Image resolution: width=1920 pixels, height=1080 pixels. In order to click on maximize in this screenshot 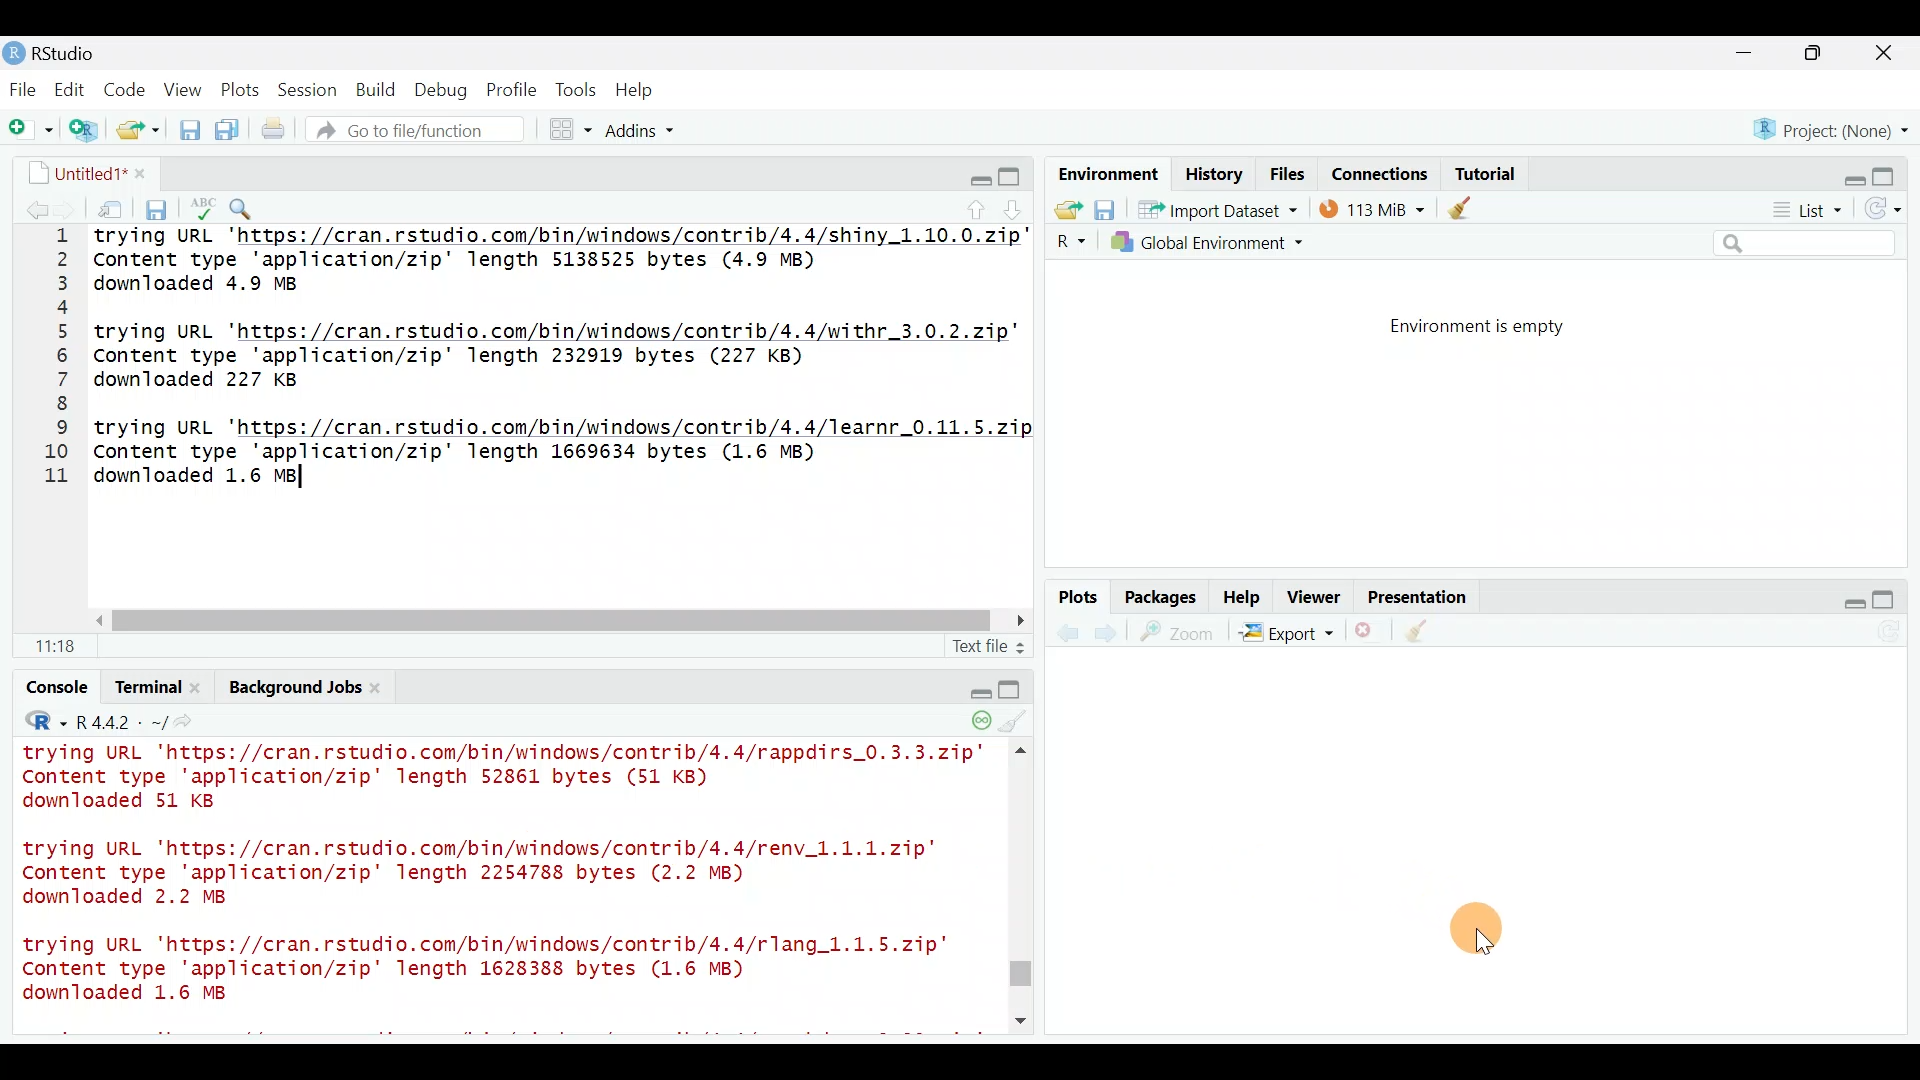, I will do `click(1004, 687)`.